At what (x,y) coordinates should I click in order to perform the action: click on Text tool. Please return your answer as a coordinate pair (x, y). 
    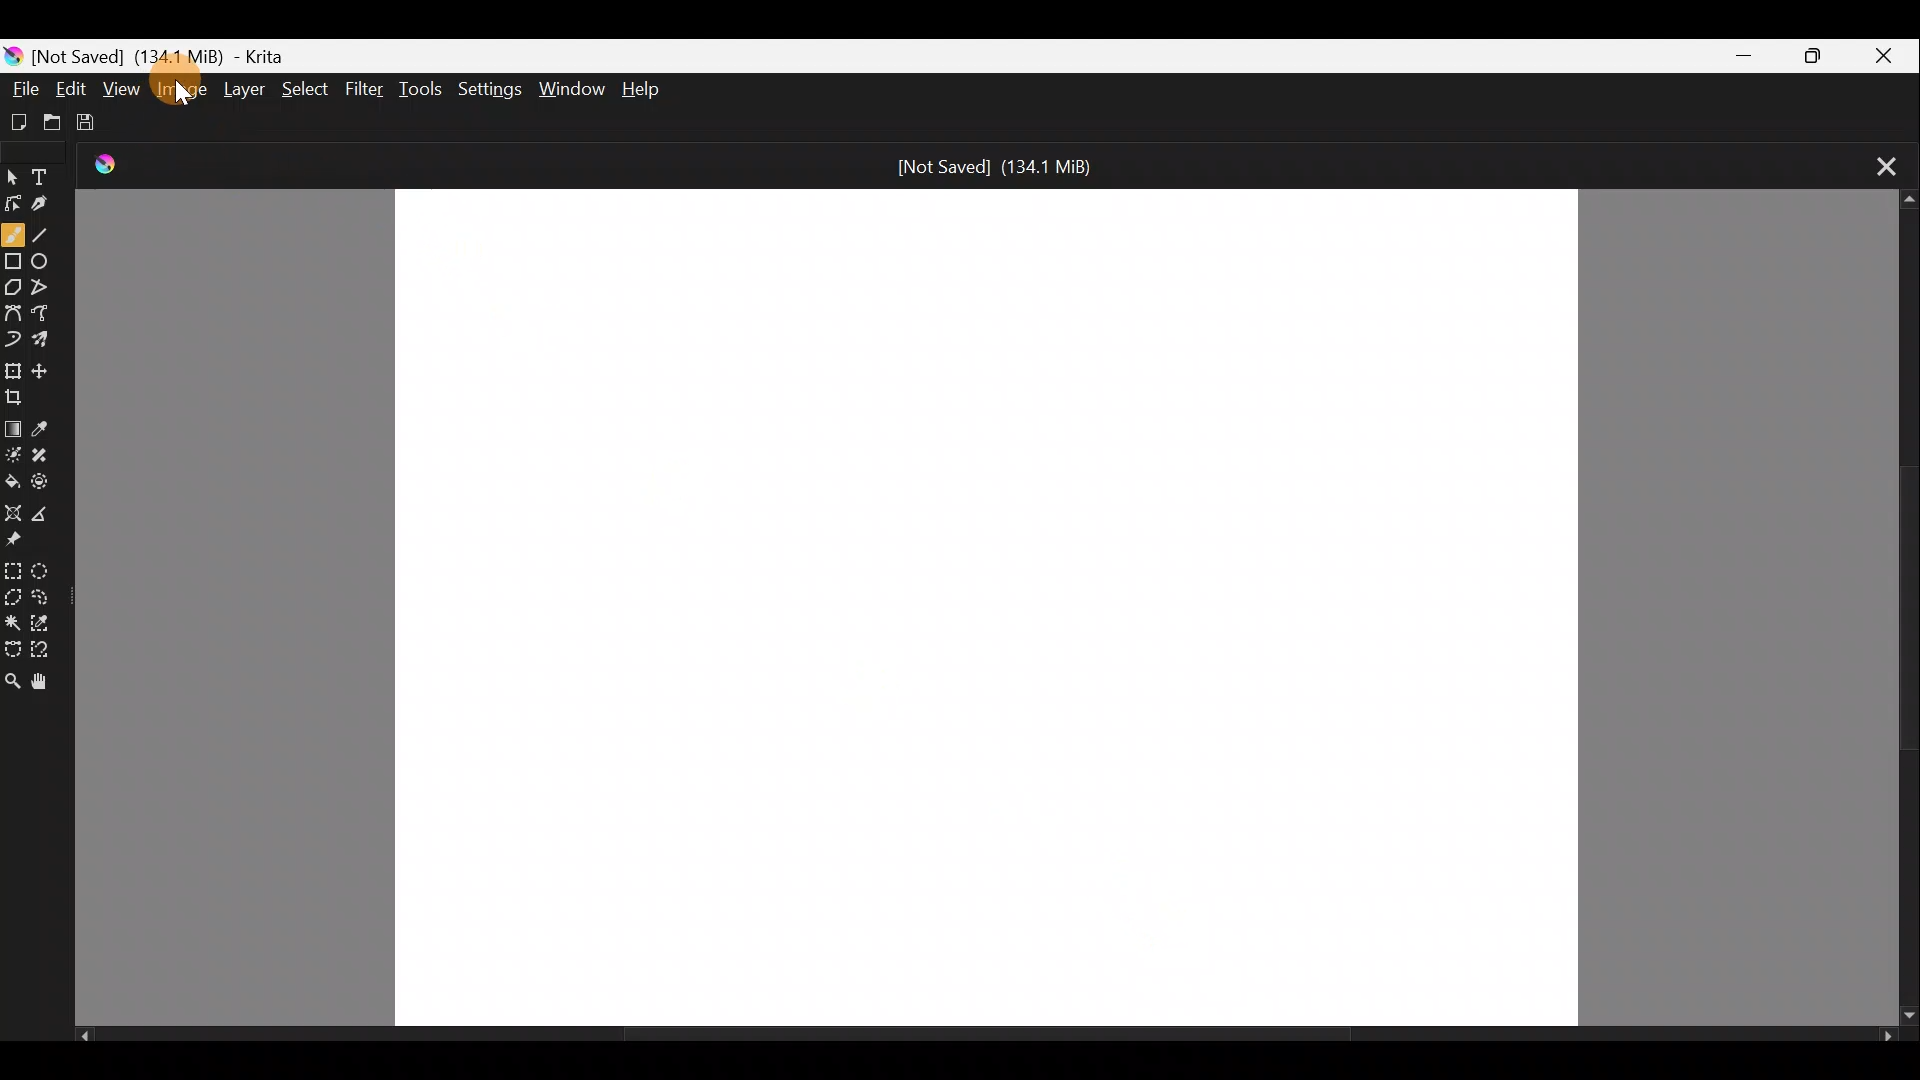
    Looking at the image, I should click on (52, 170).